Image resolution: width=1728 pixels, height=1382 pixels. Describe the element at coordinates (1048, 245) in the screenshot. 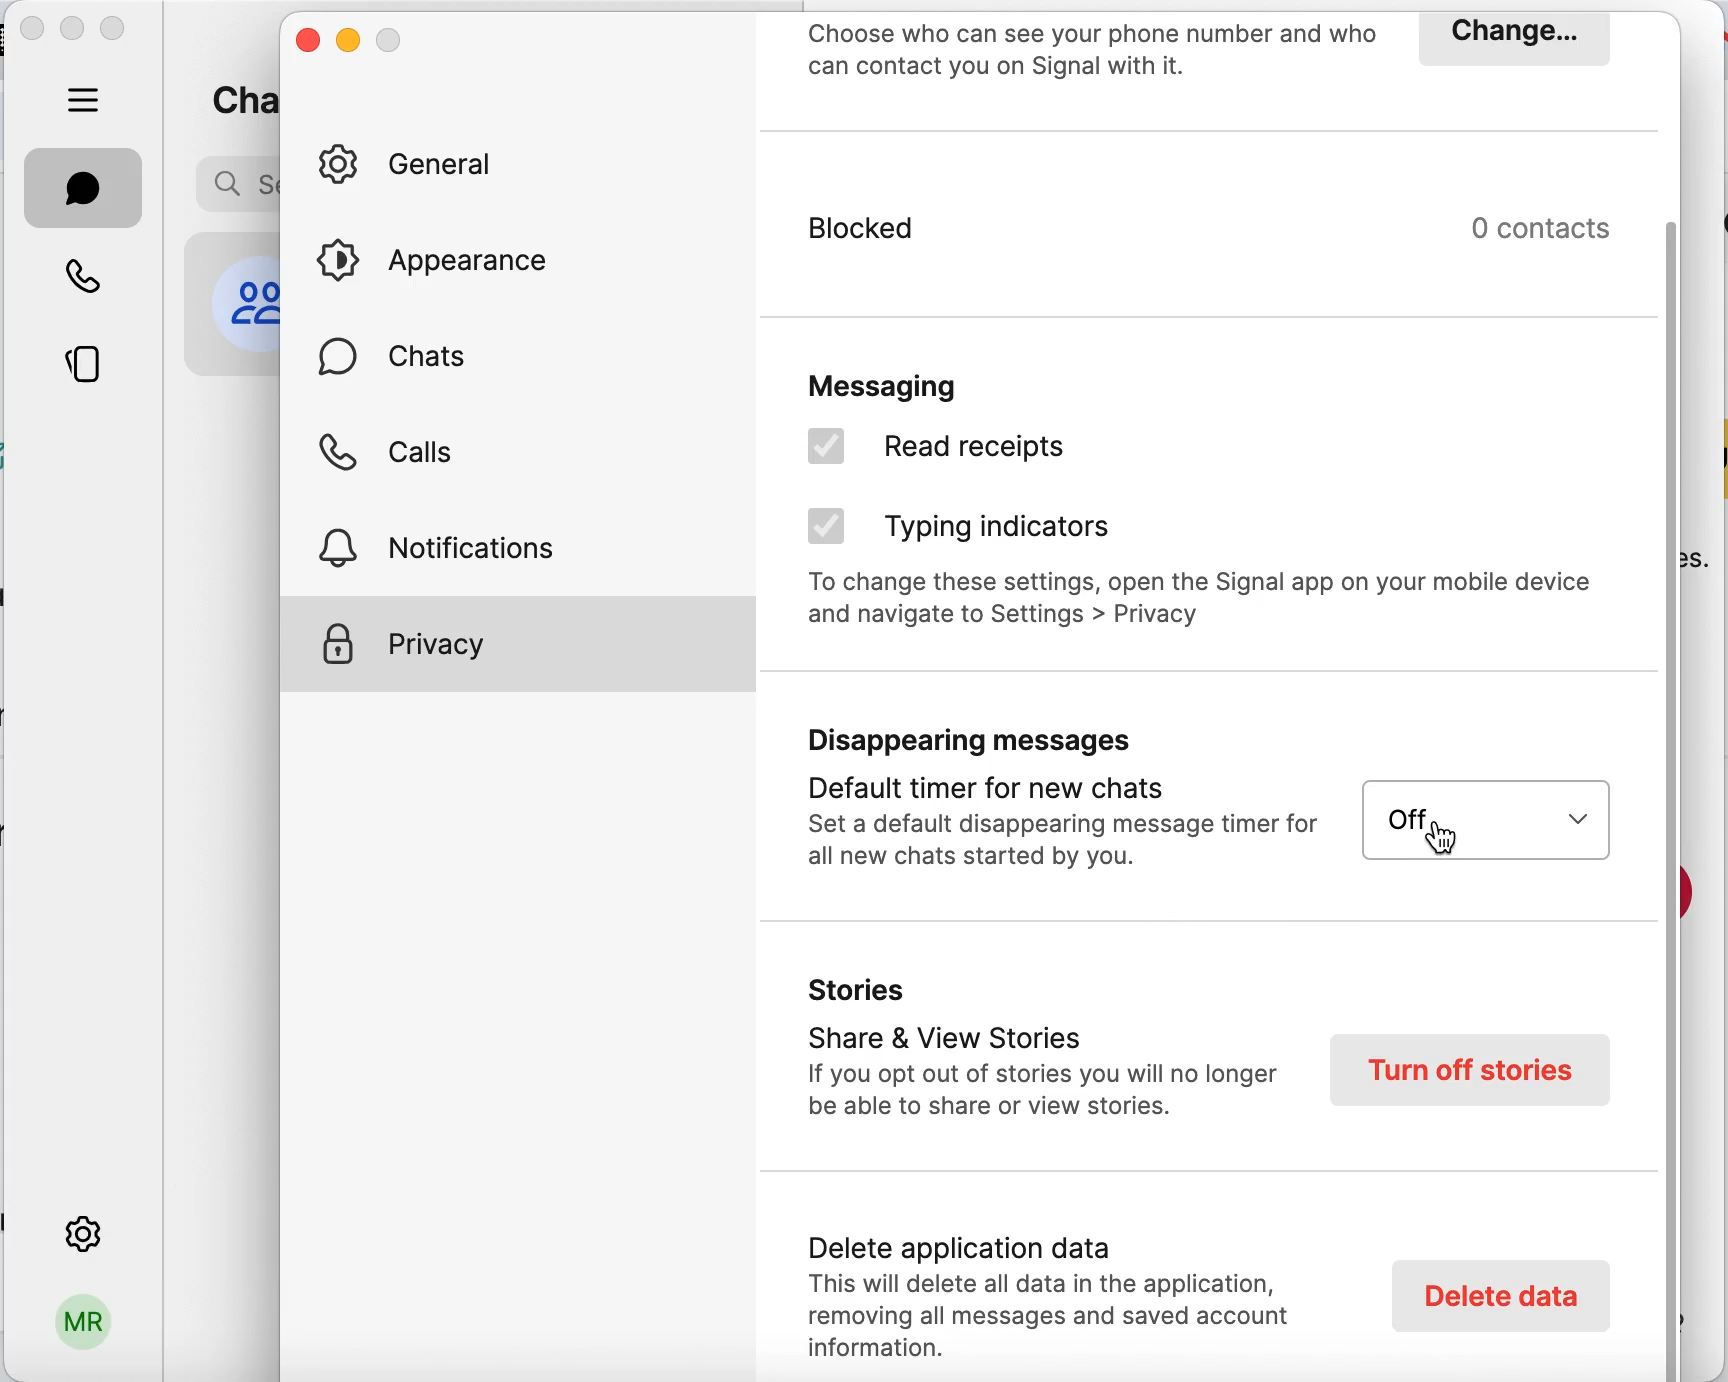

I see `blocked` at that location.